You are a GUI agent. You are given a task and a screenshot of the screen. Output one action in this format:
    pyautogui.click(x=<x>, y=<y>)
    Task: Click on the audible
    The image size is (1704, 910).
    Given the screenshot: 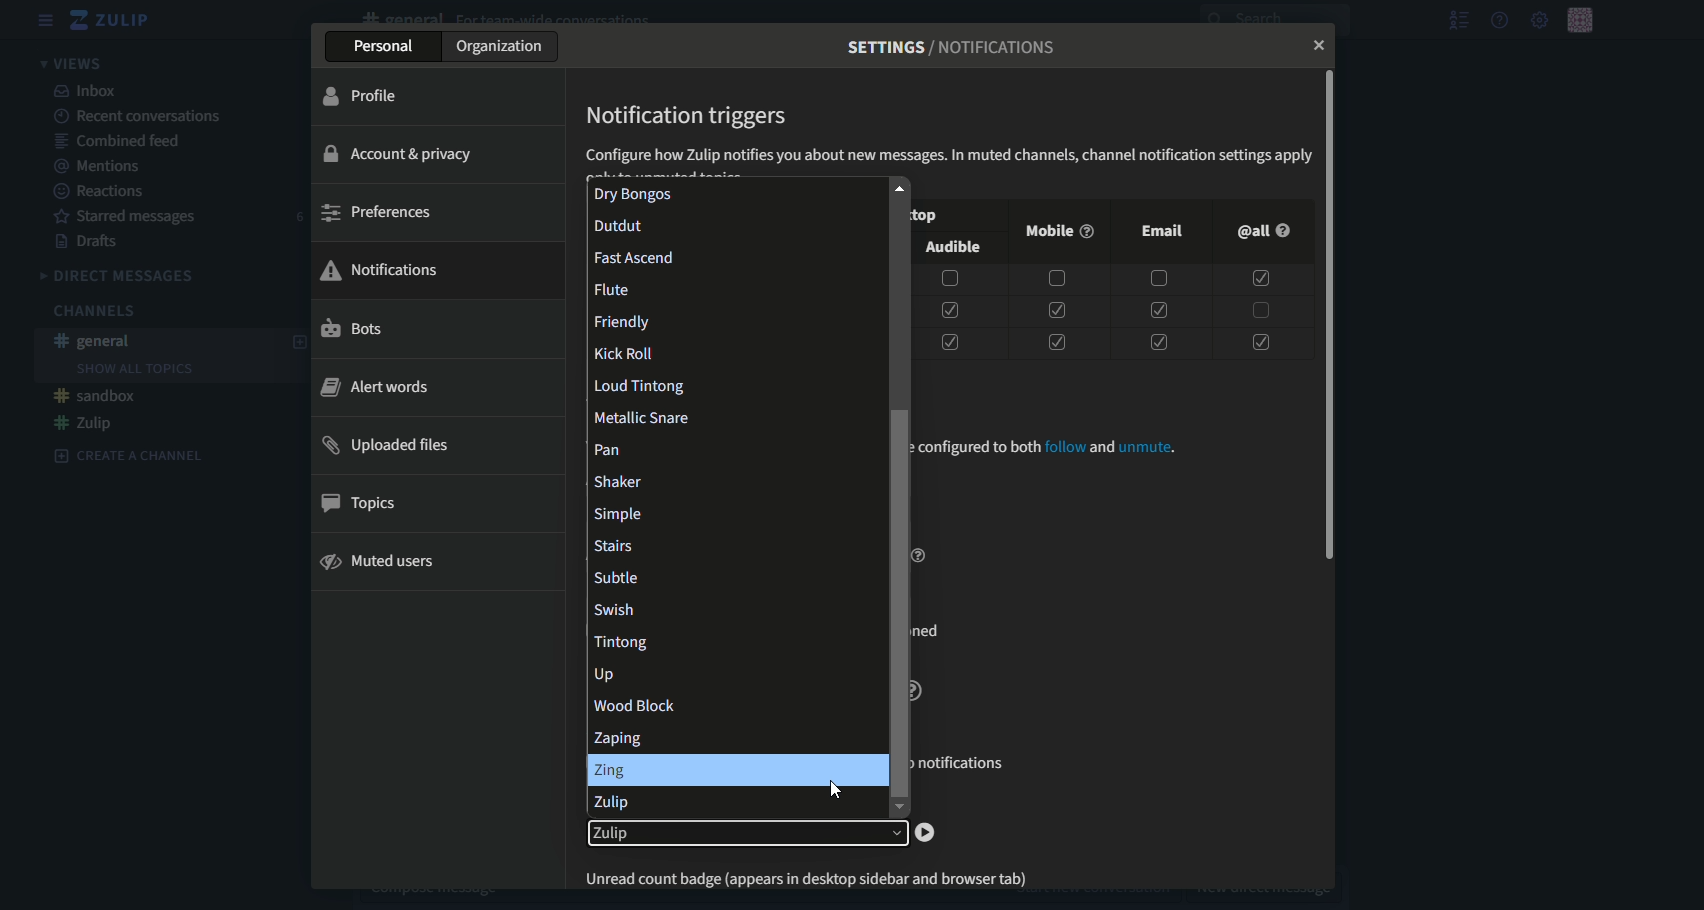 What is the action you would take?
    pyautogui.click(x=955, y=249)
    